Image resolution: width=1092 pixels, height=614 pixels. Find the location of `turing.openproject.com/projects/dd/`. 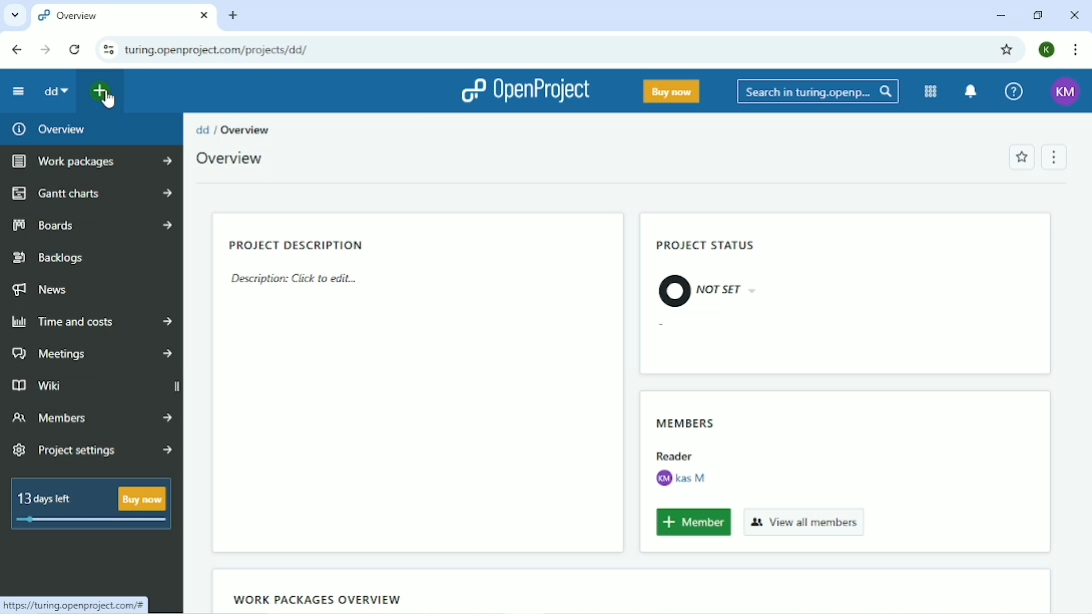

turing.openproject.com/projects/dd/ is located at coordinates (227, 49).